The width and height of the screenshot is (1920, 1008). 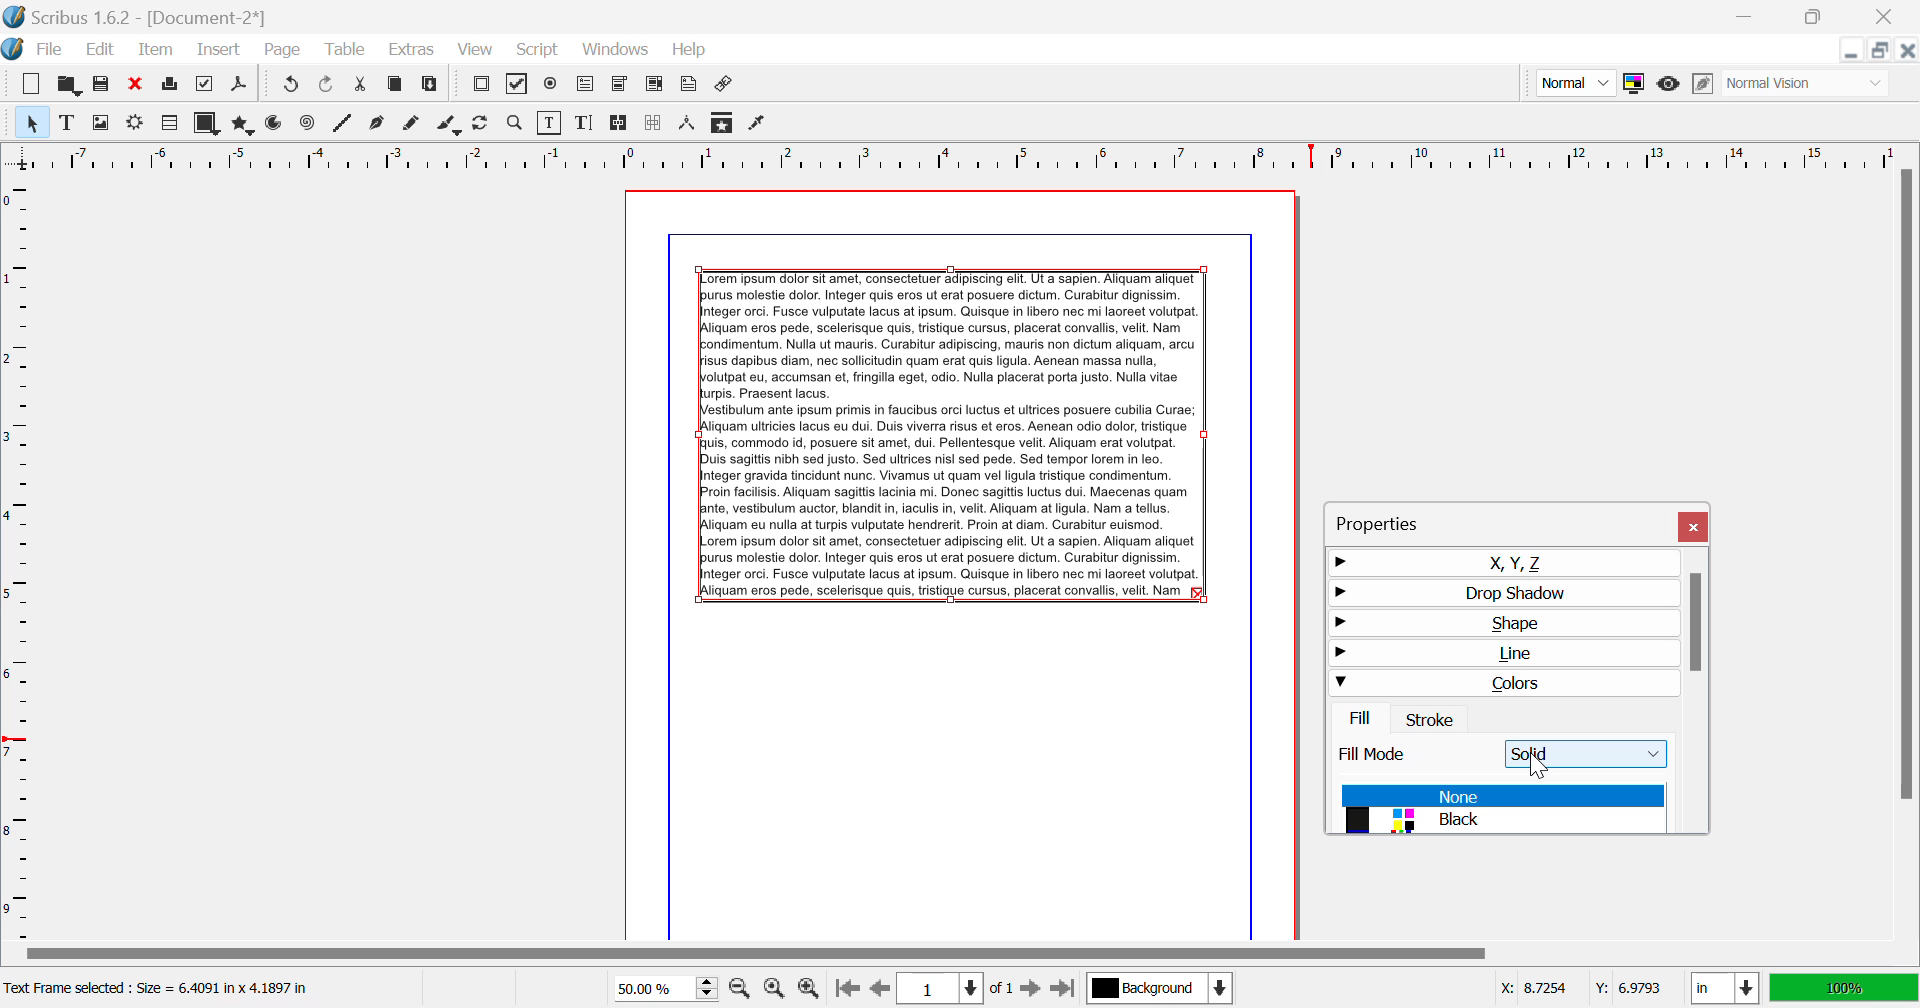 I want to click on Insert, so click(x=220, y=51).